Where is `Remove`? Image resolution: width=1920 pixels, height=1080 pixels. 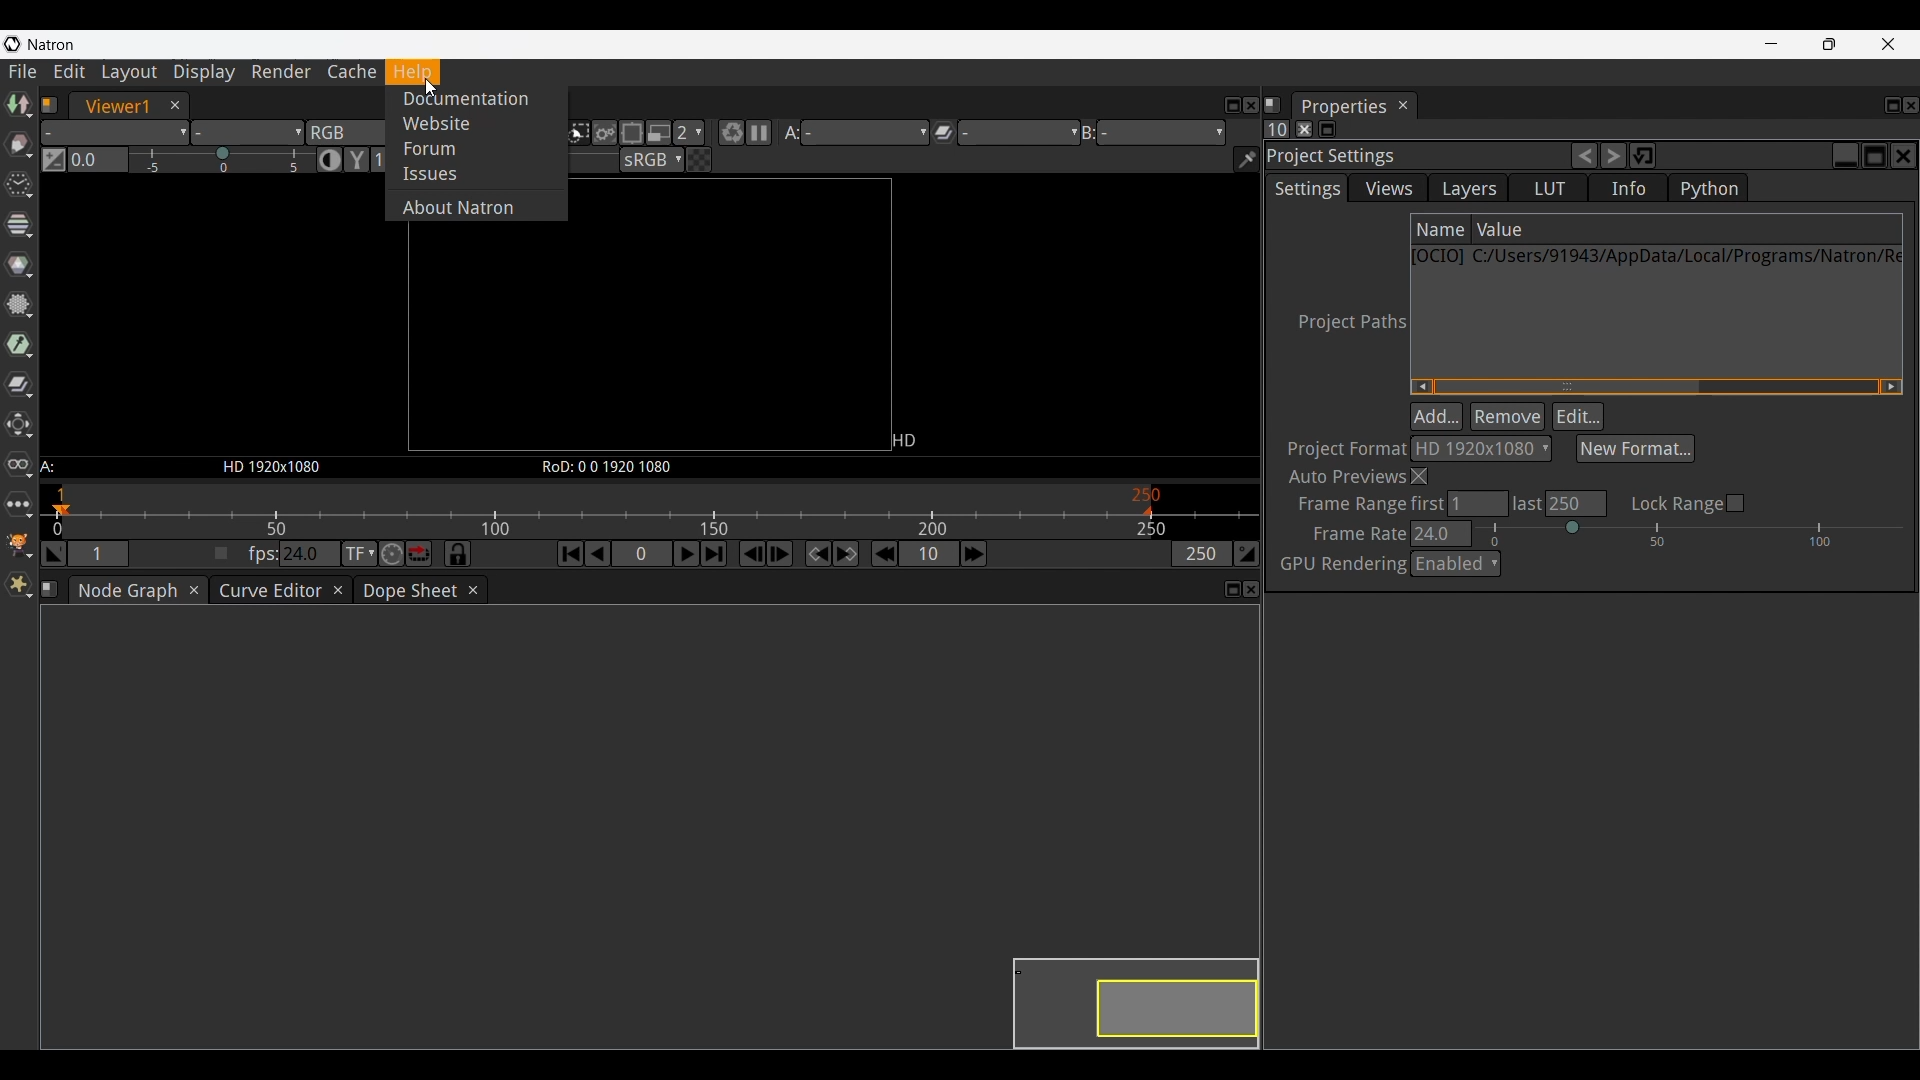
Remove is located at coordinates (1508, 416).